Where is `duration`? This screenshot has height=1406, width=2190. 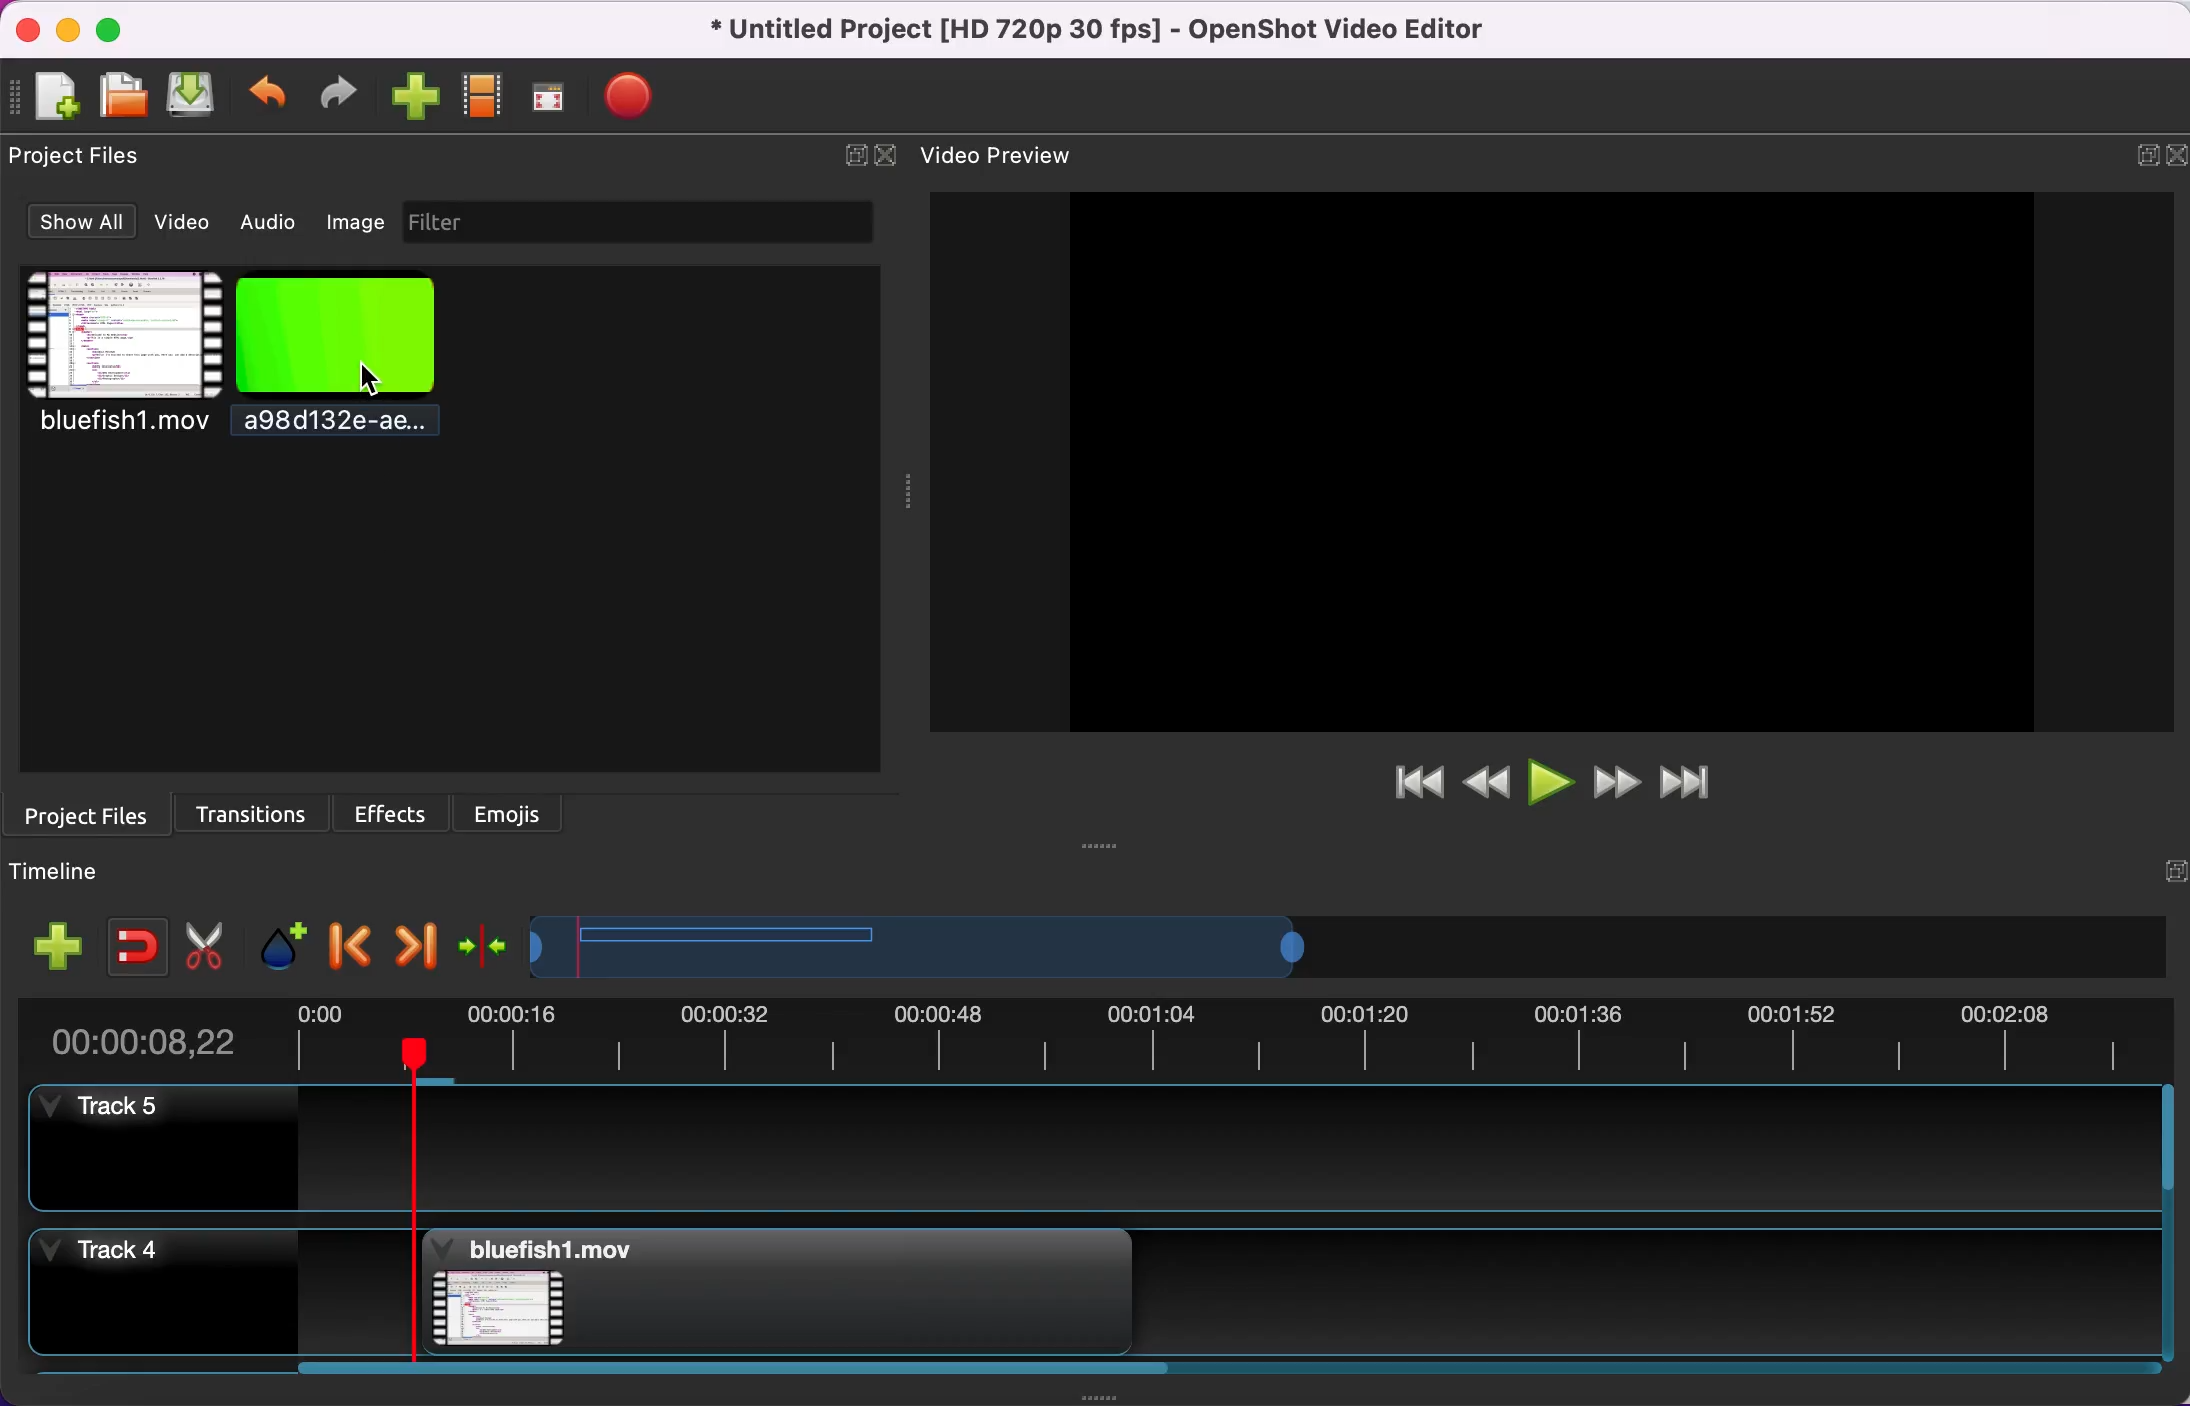 duration is located at coordinates (1109, 1035).